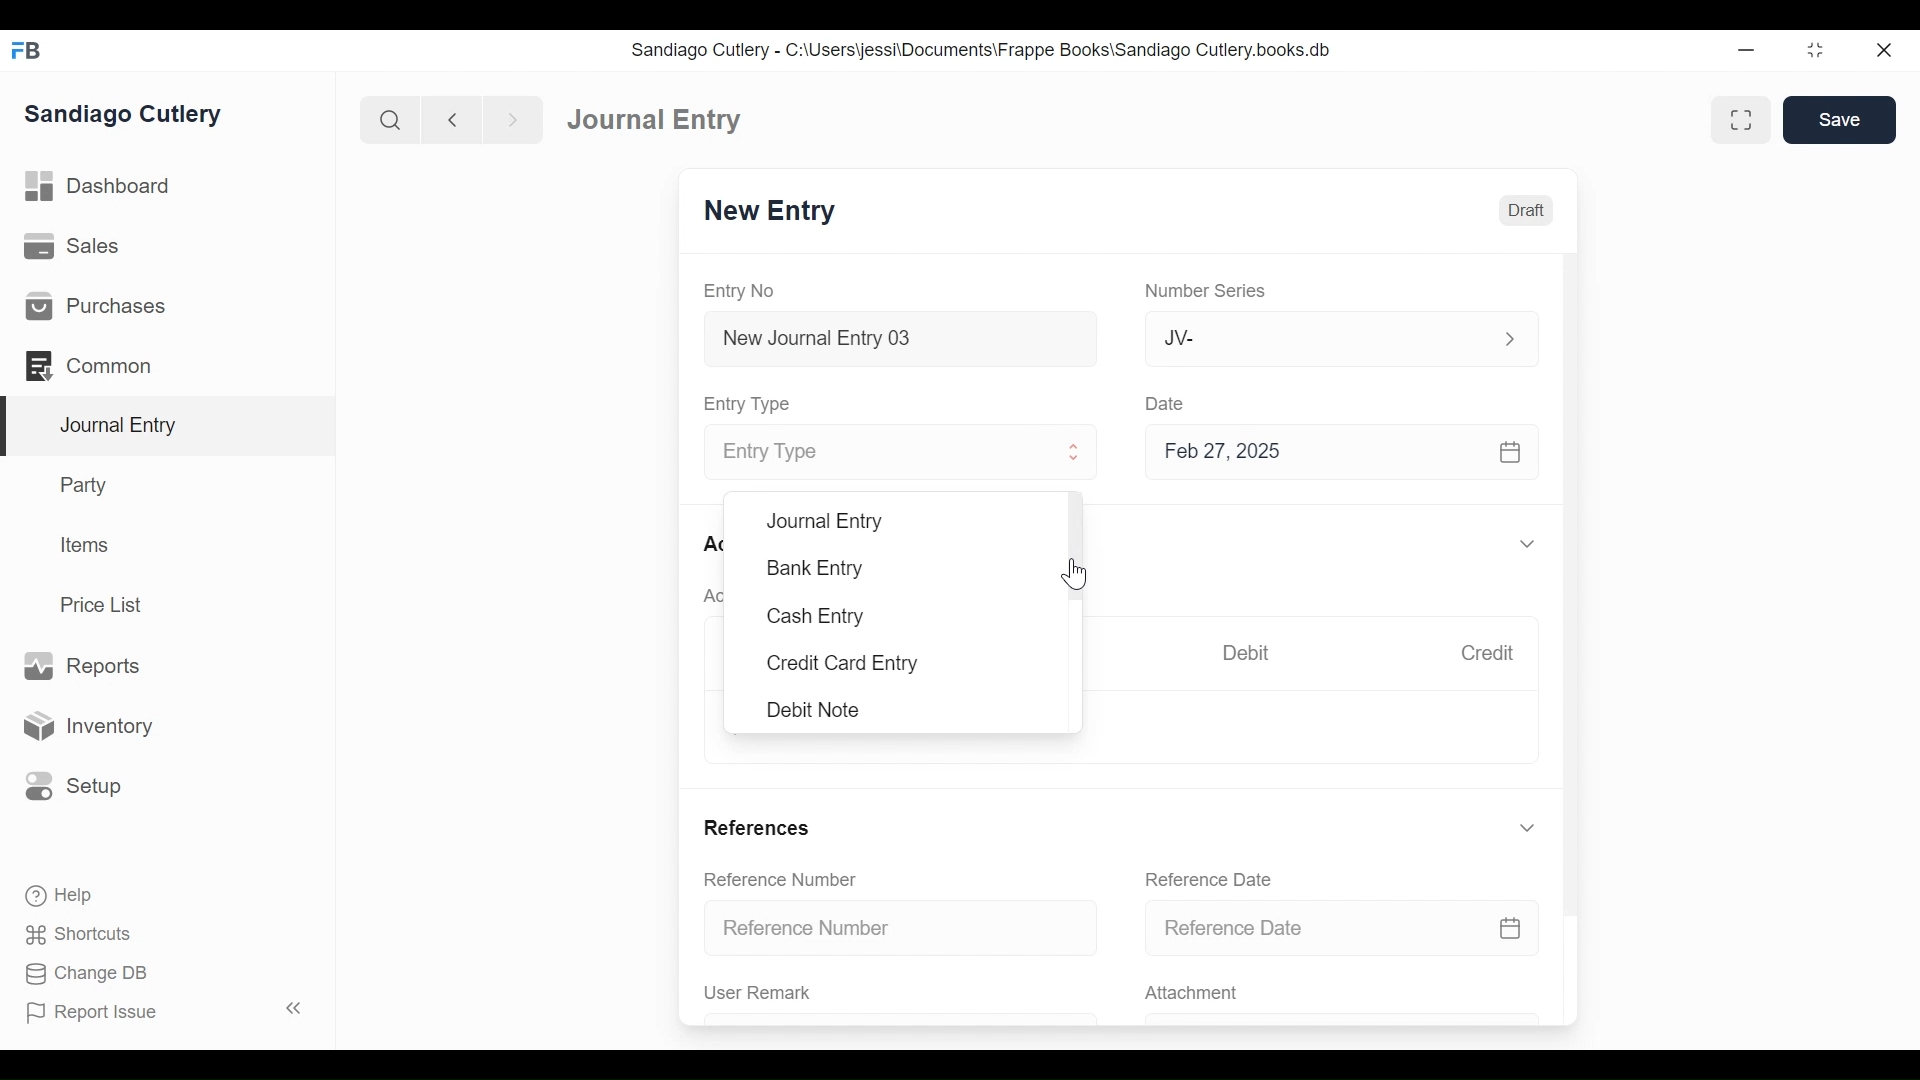 The image size is (1920, 1080). What do you see at coordinates (844, 662) in the screenshot?
I see `Credit Card Entry` at bounding box center [844, 662].